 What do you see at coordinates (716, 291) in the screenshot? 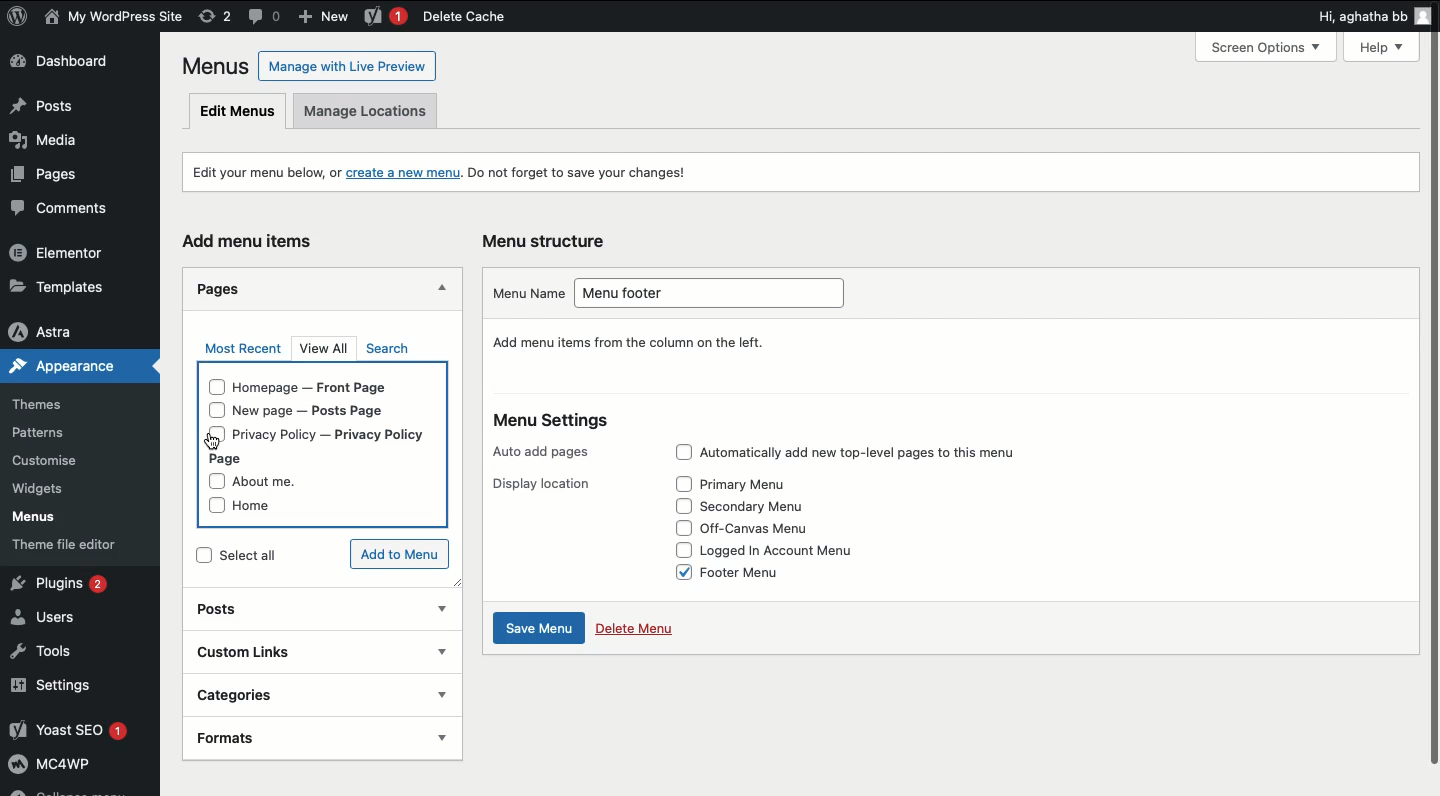
I see `Menu footer` at bounding box center [716, 291].